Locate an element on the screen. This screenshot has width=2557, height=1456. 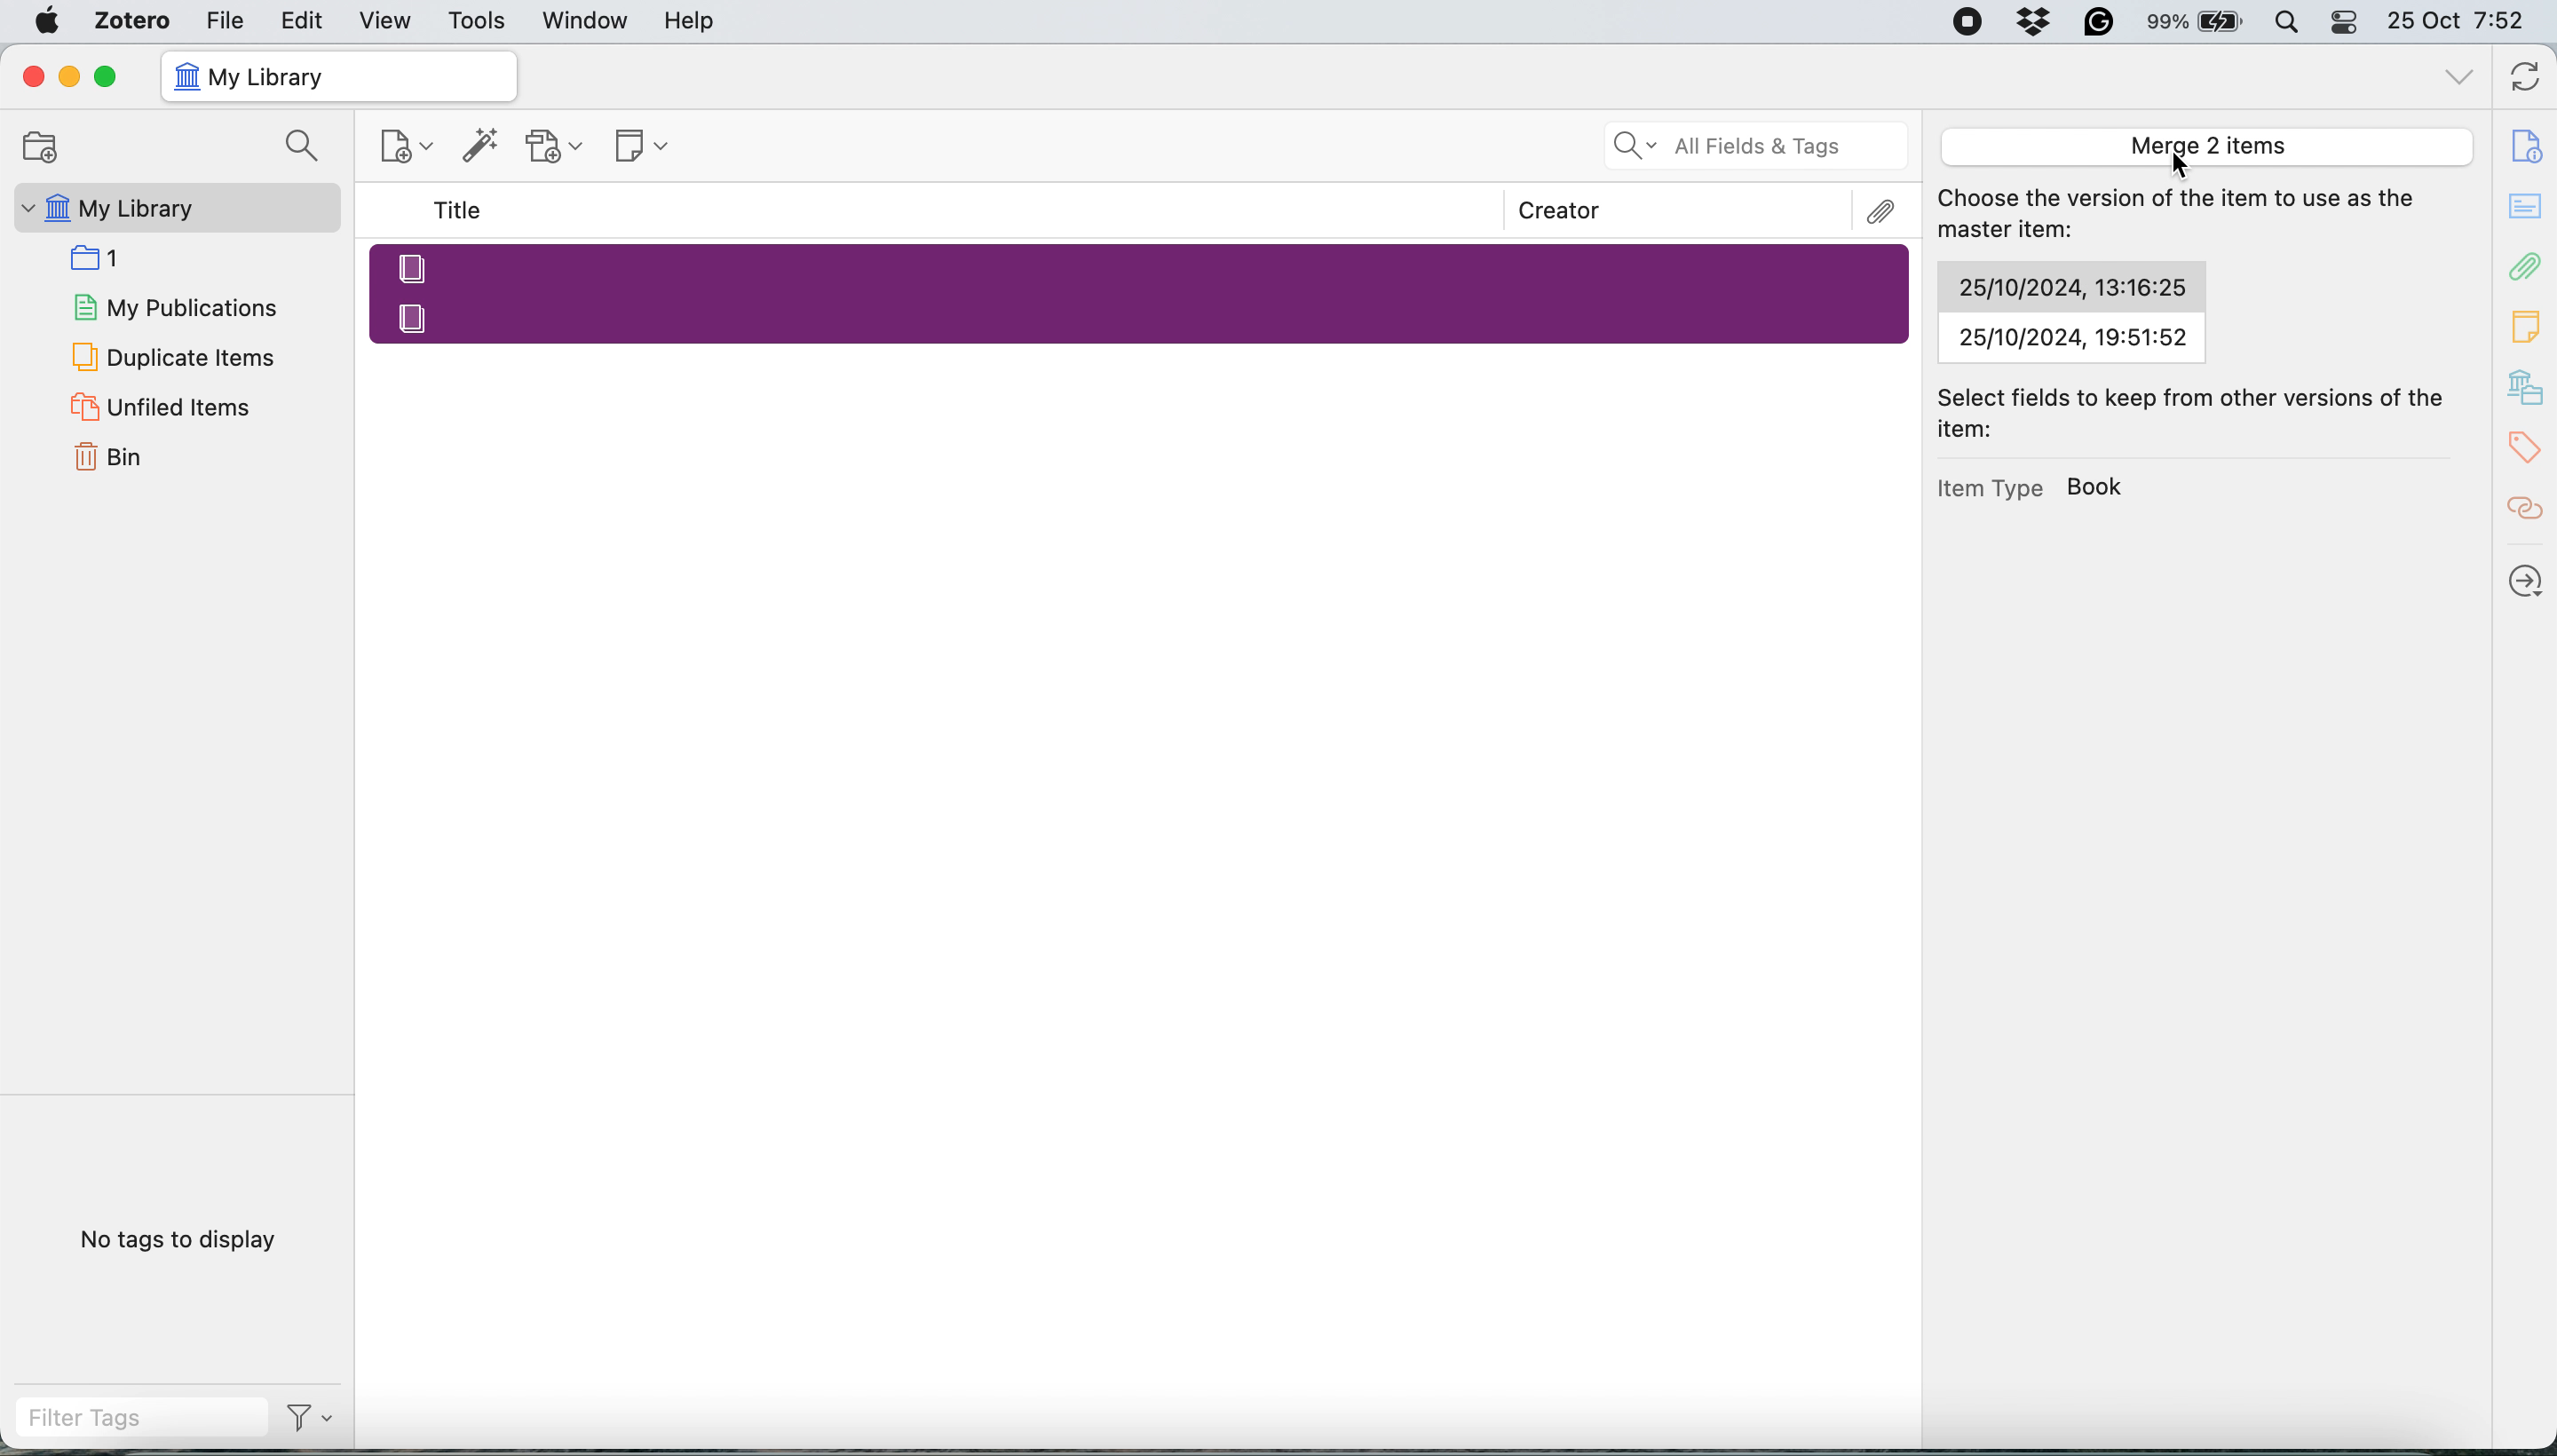
Notes is located at coordinates (2528, 321).